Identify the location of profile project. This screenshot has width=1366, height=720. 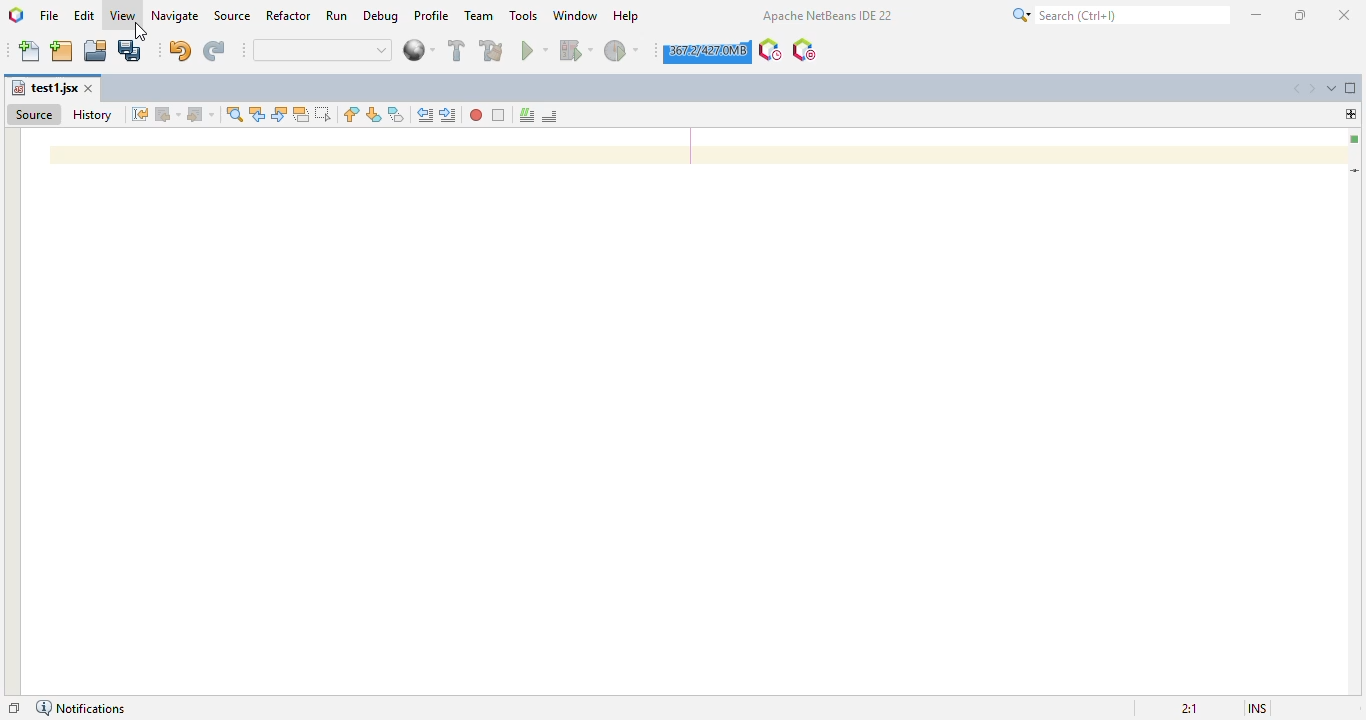
(623, 51).